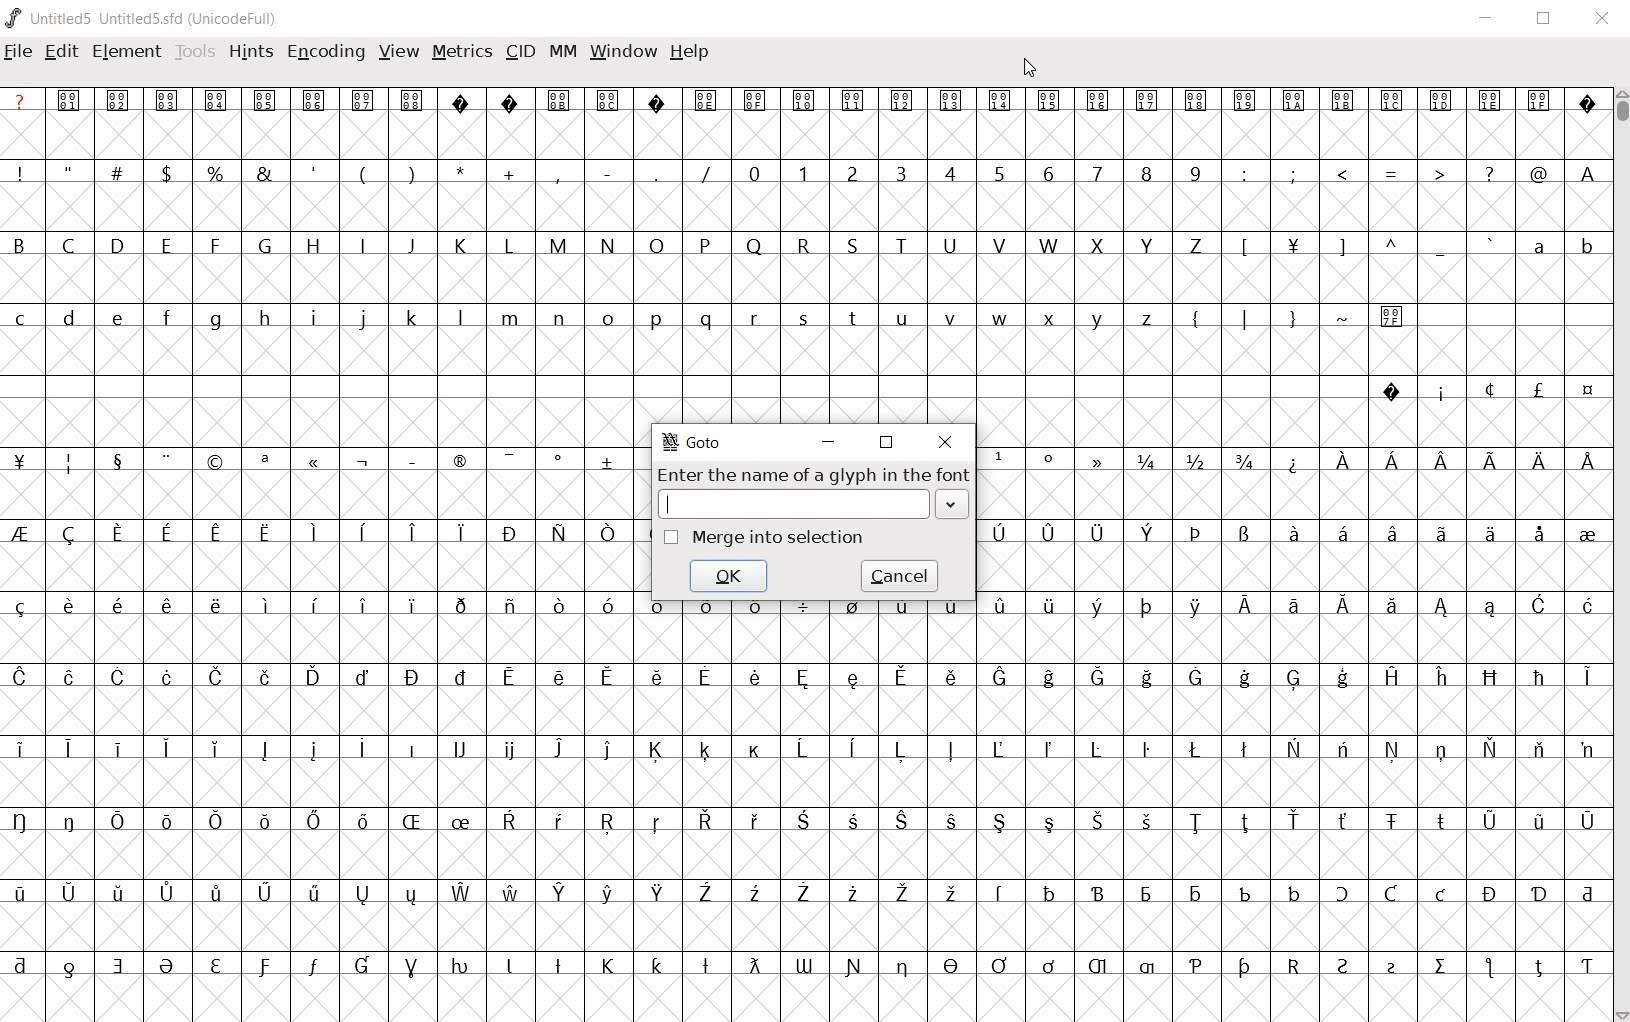 Image resolution: width=1630 pixels, height=1022 pixels. I want to click on Symbol, so click(1293, 891).